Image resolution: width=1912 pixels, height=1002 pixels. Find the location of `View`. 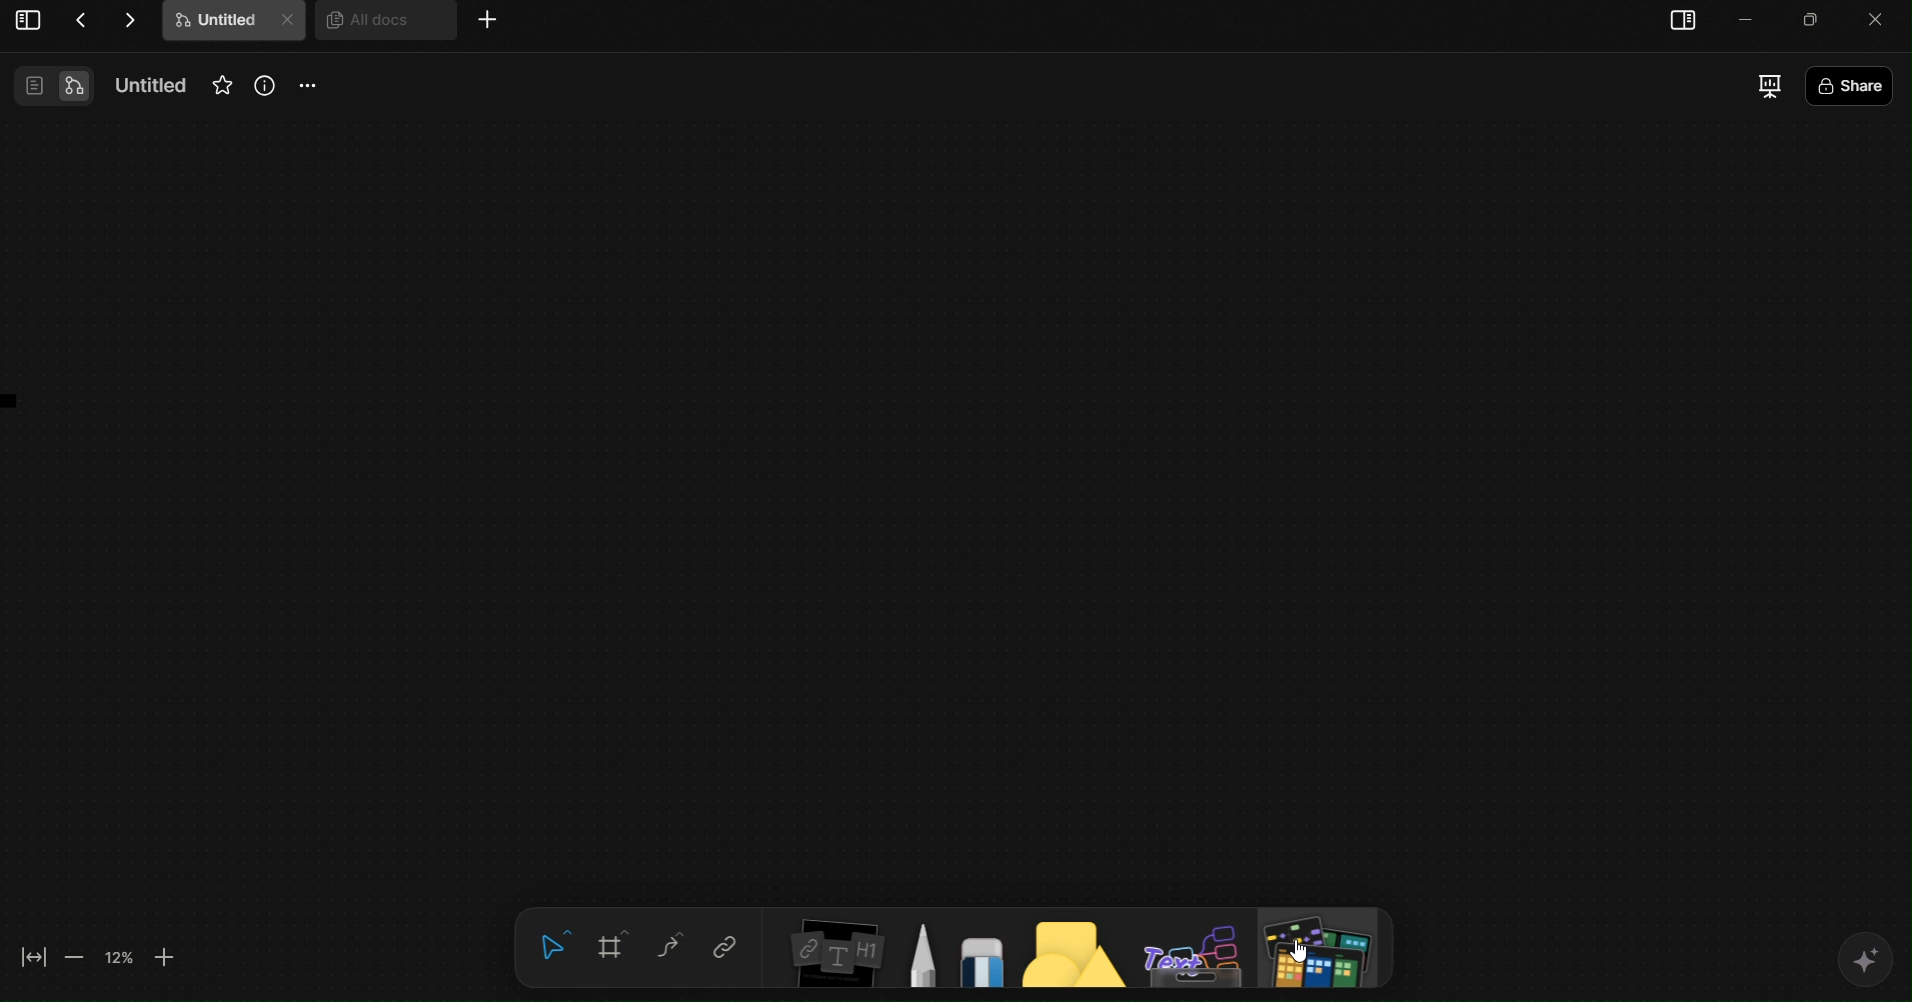

View is located at coordinates (26, 23).